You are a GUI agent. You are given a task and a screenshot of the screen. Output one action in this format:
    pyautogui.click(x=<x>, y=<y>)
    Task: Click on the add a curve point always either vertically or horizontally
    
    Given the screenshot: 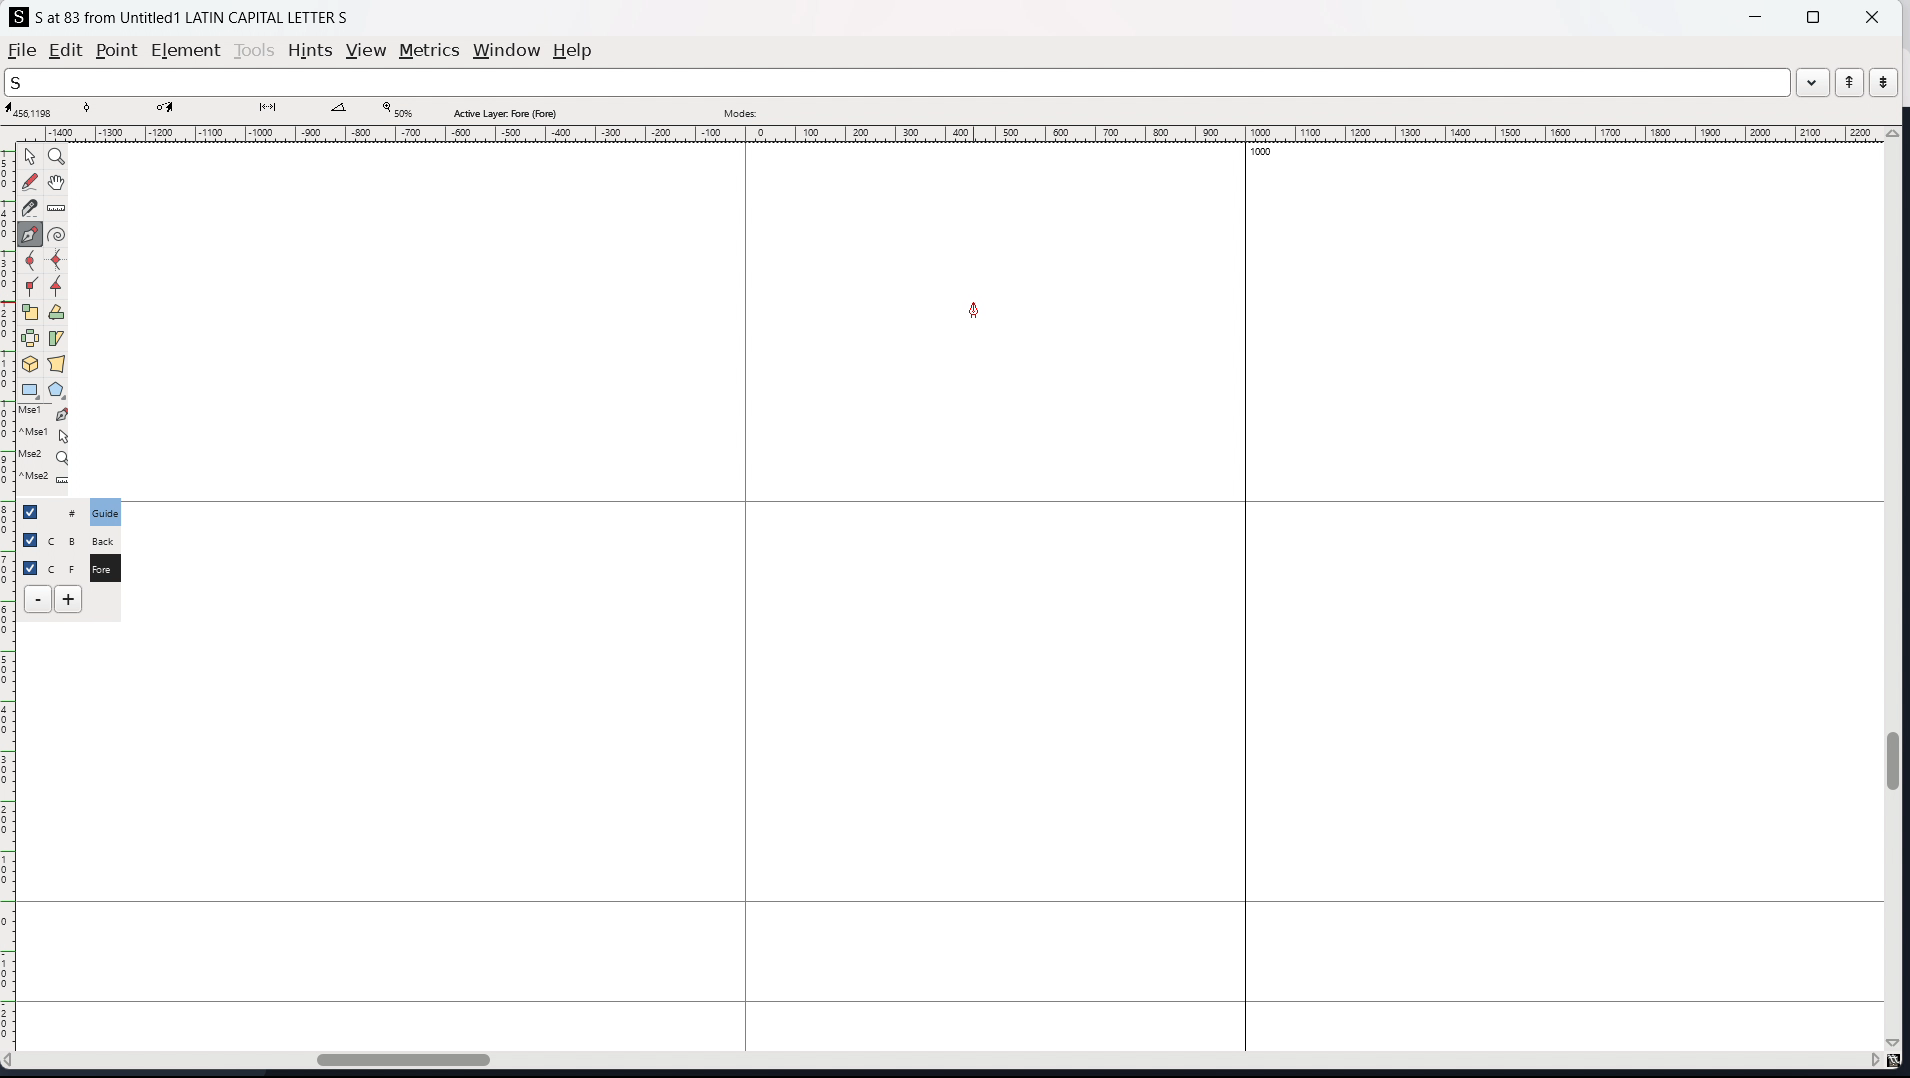 What is the action you would take?
    pyautogui.click(x=58, y=261)
    